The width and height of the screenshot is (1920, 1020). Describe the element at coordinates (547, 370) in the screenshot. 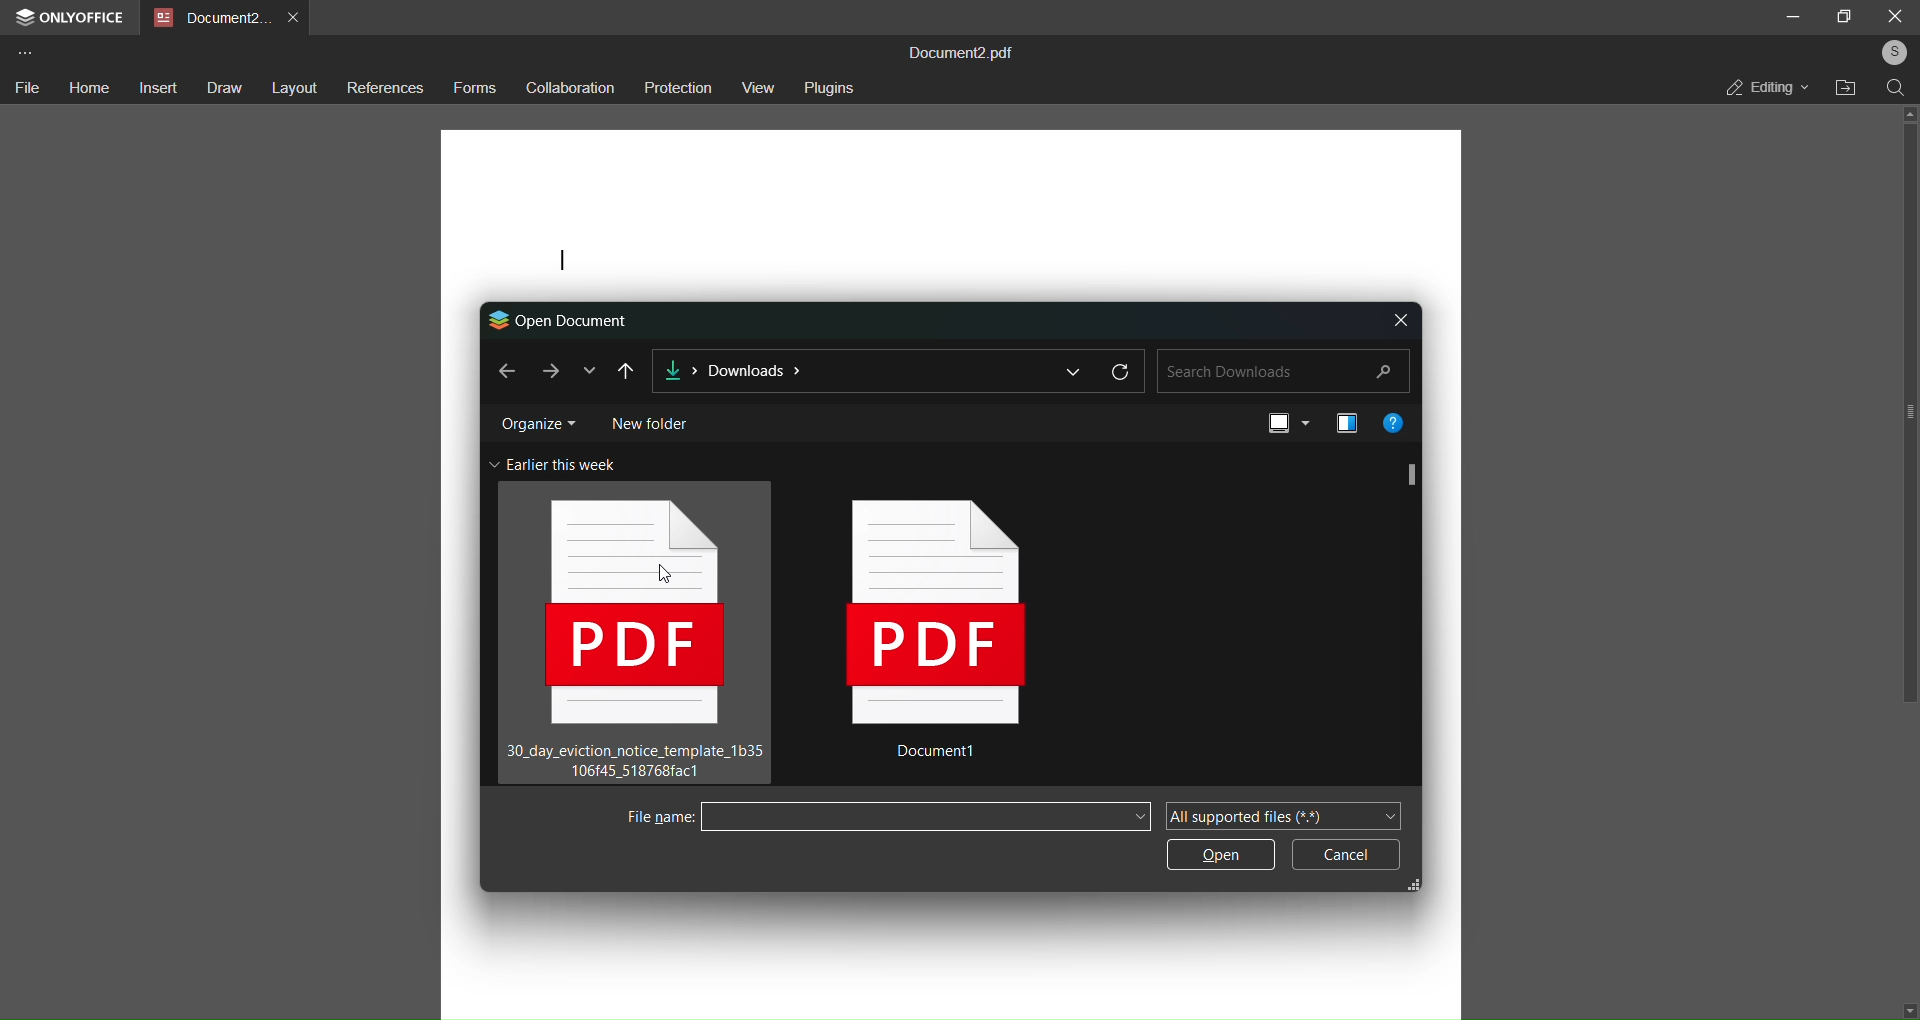

I see `forward` at that location.